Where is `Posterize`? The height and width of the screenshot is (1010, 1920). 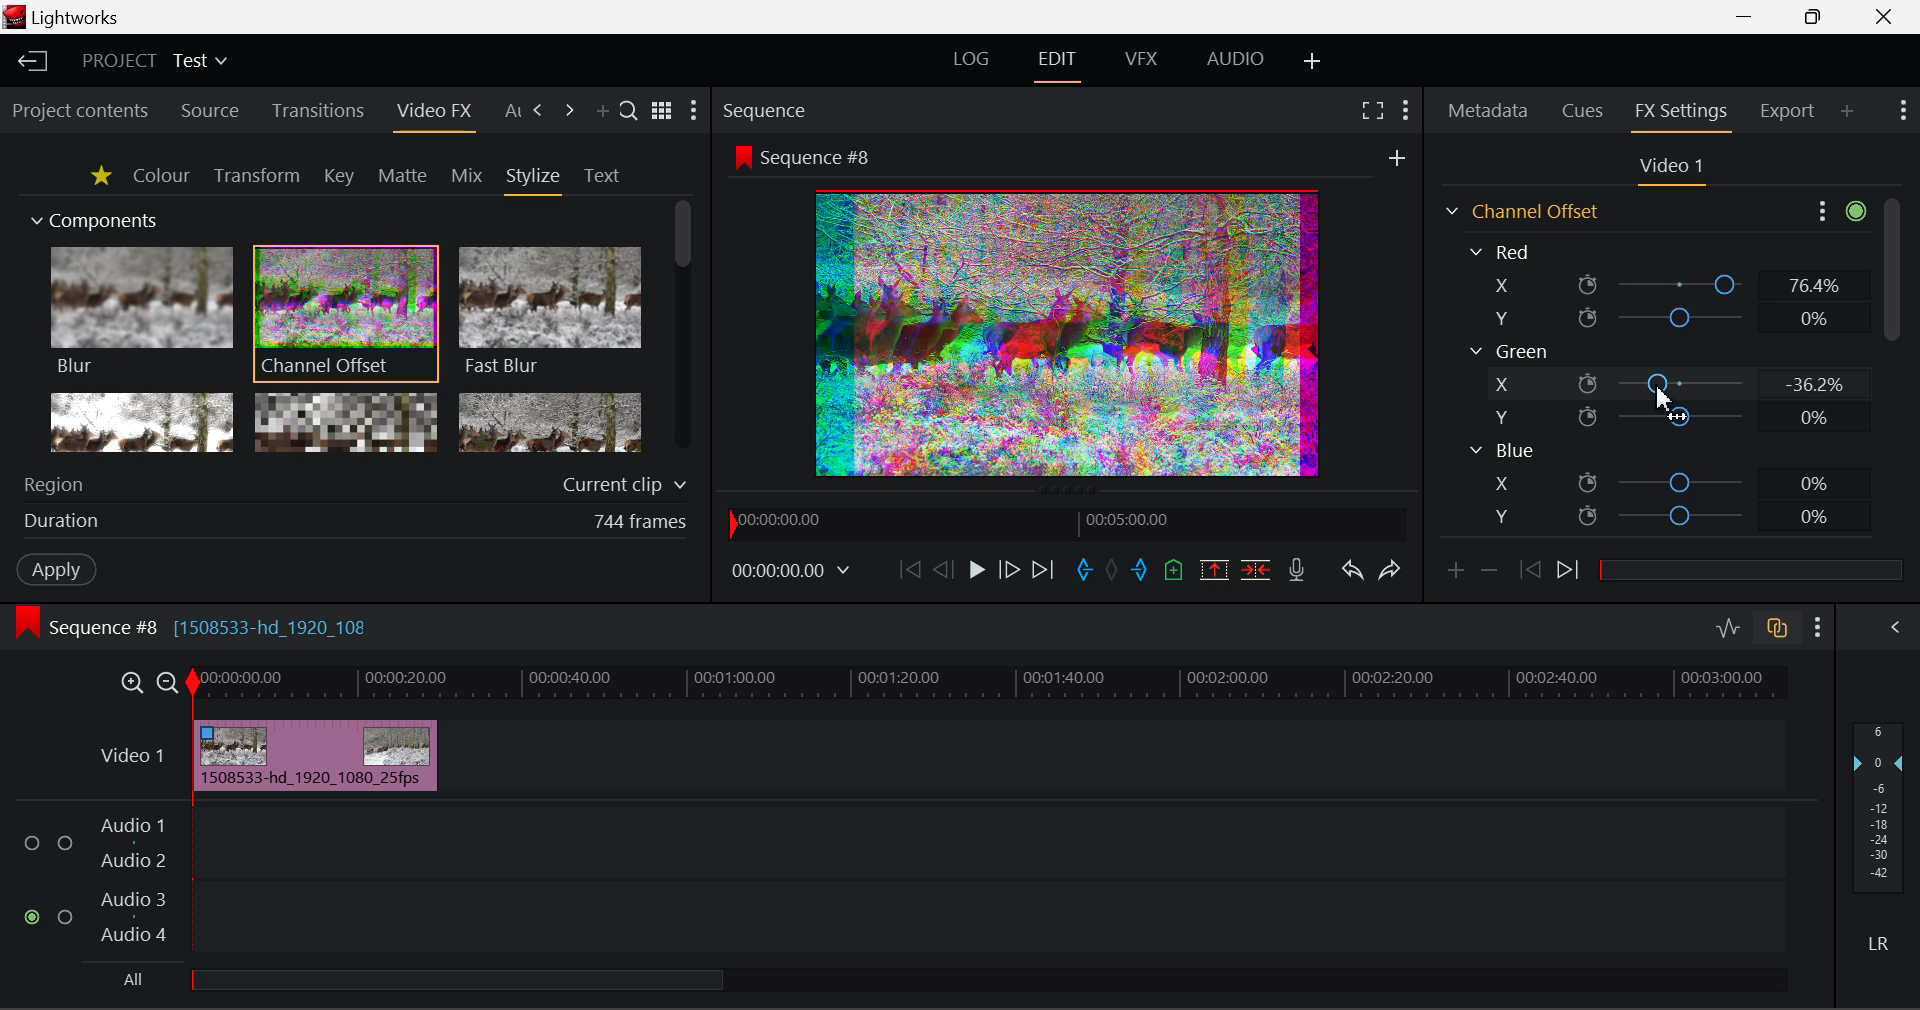 Posterize is located at coordinates (550, 420).